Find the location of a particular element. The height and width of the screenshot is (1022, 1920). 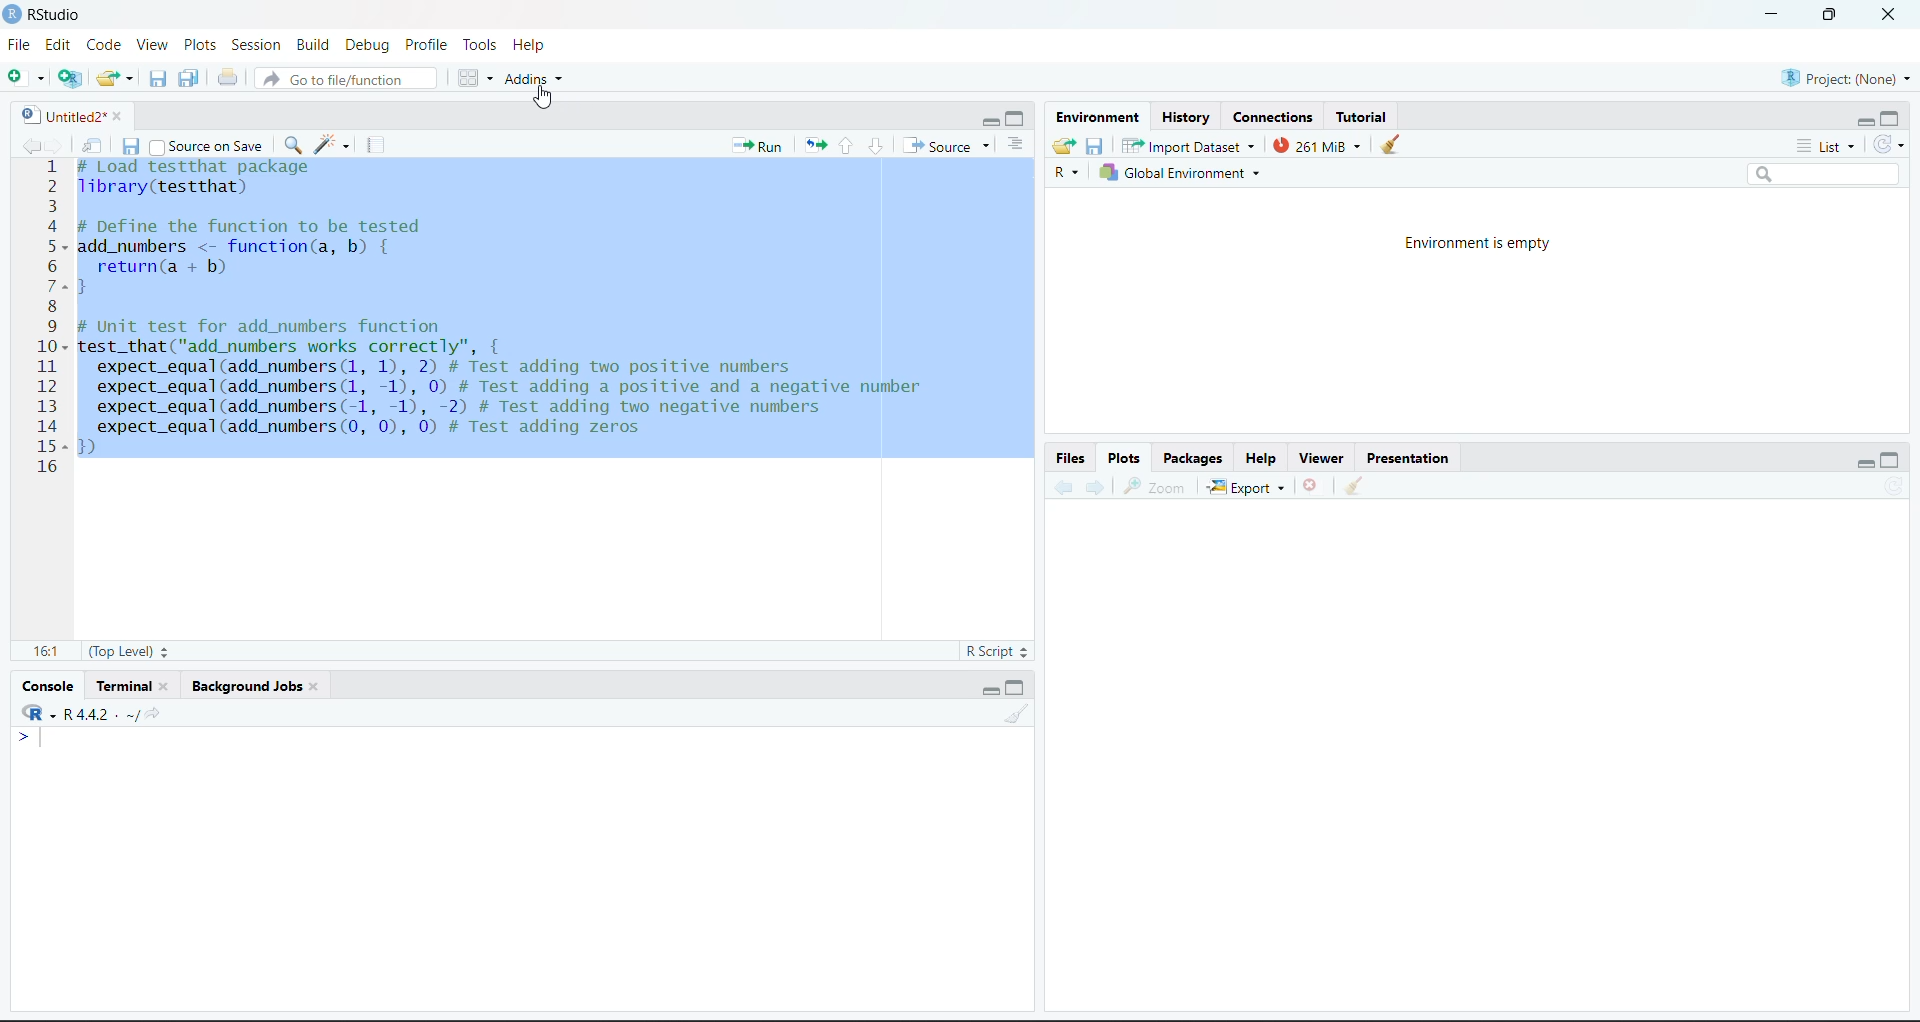

View is located at coordinates (151, 44).